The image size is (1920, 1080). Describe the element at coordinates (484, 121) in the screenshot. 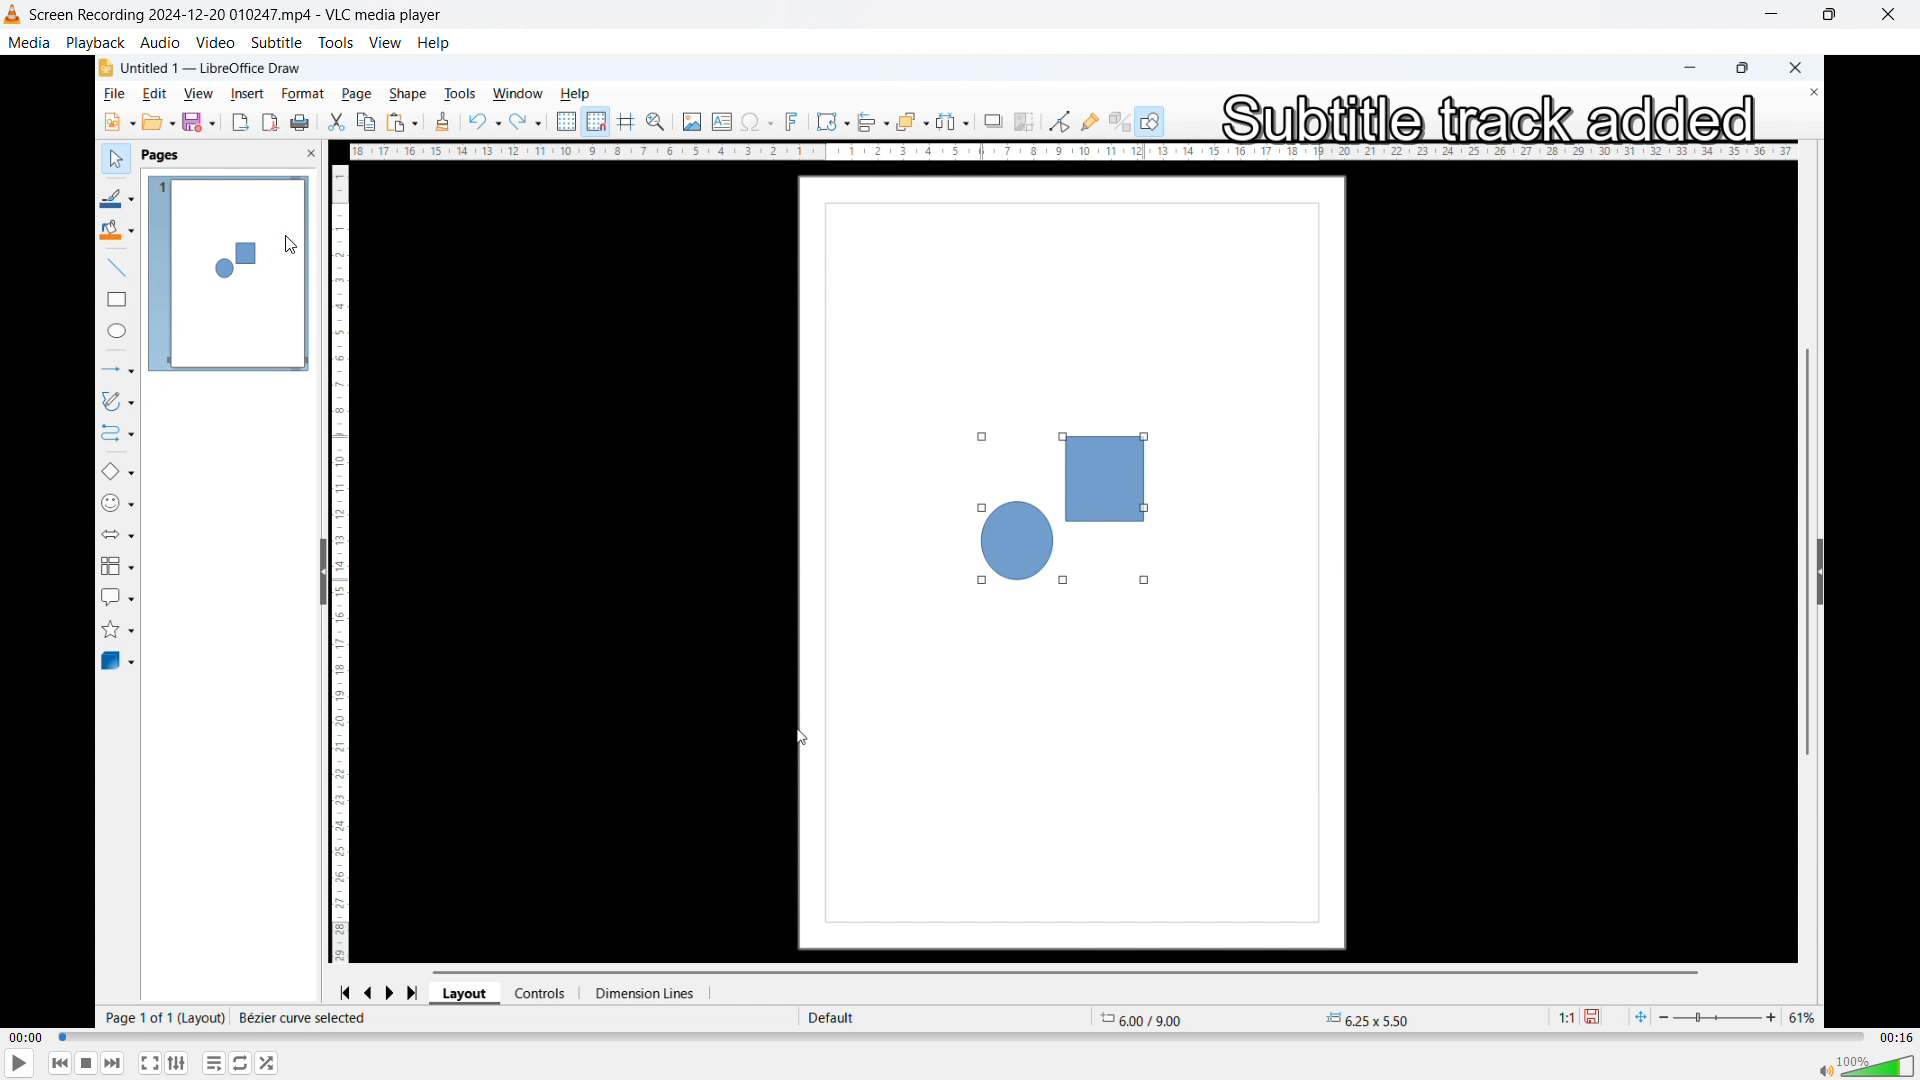

I see `undo` at that location.